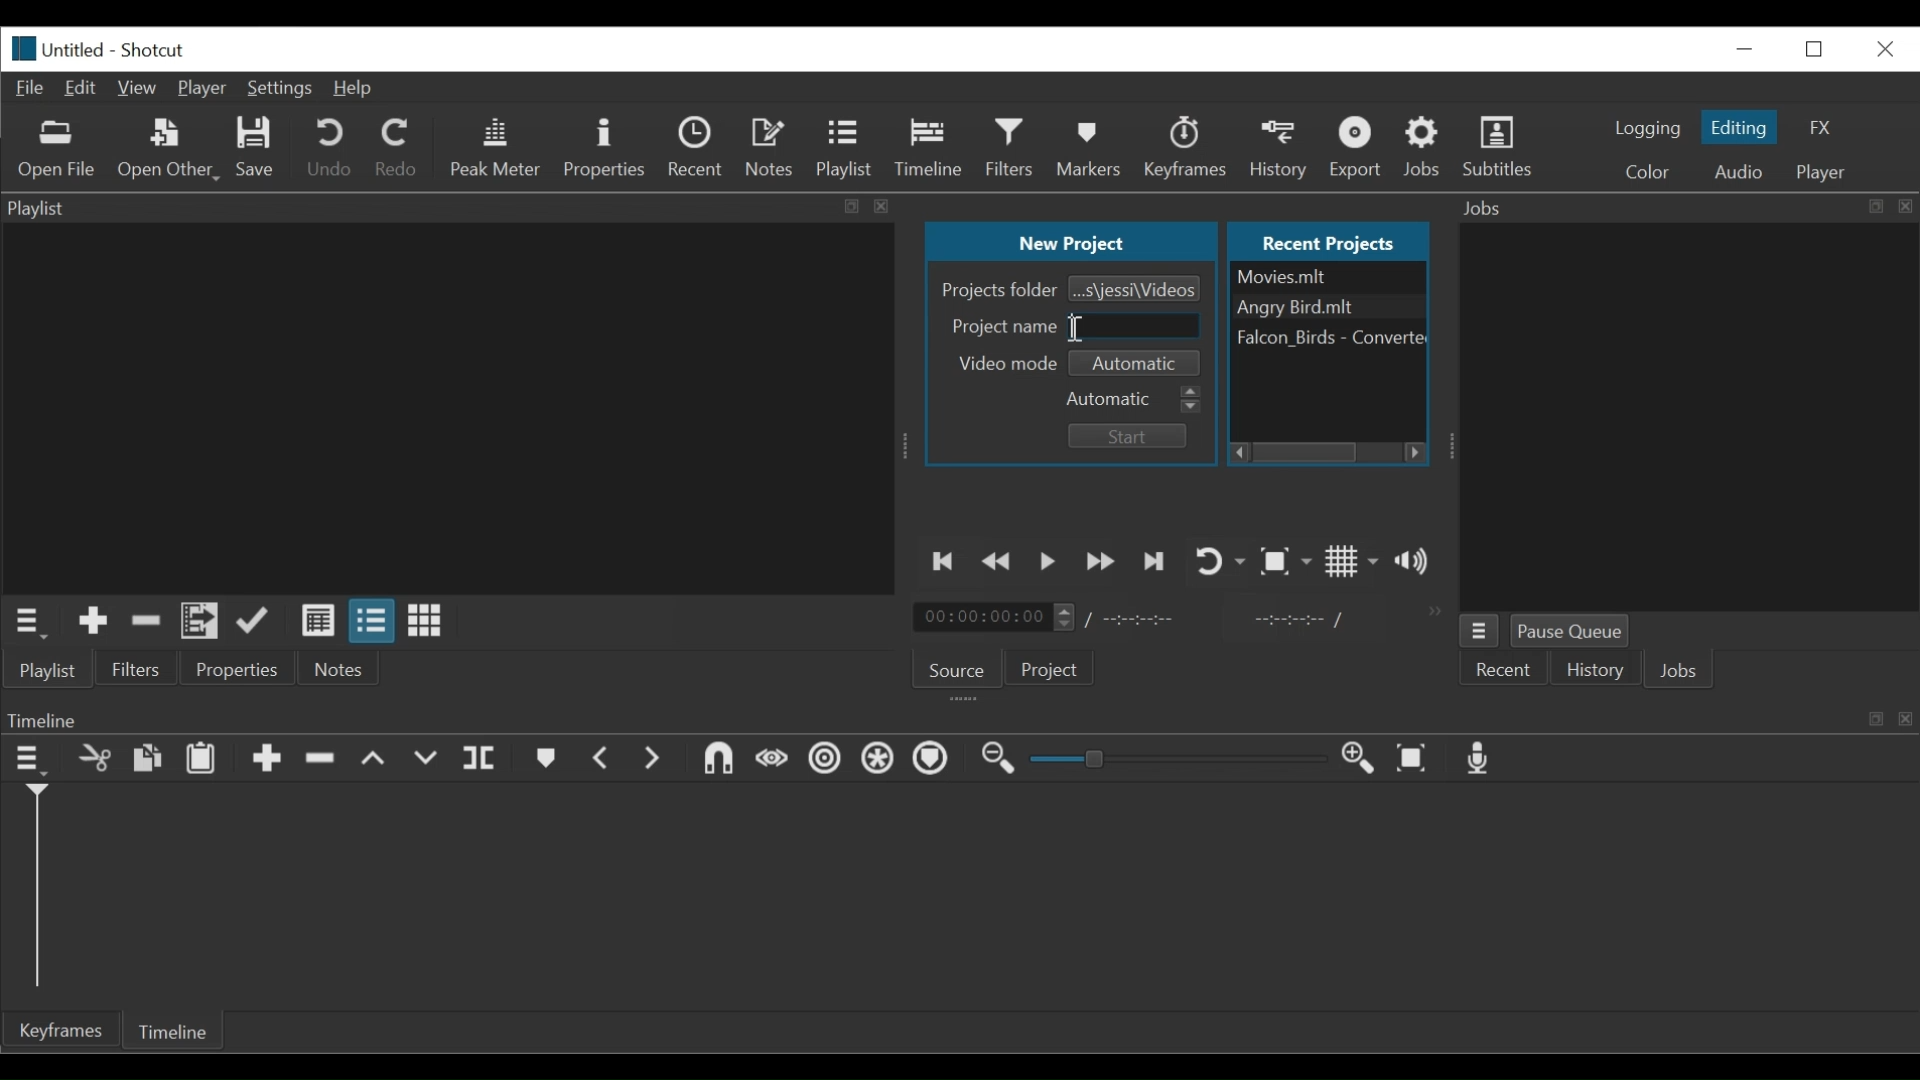 This screenshot has width=1920, height=1080. I want to click on Recent Projects, so click(1323, 240).